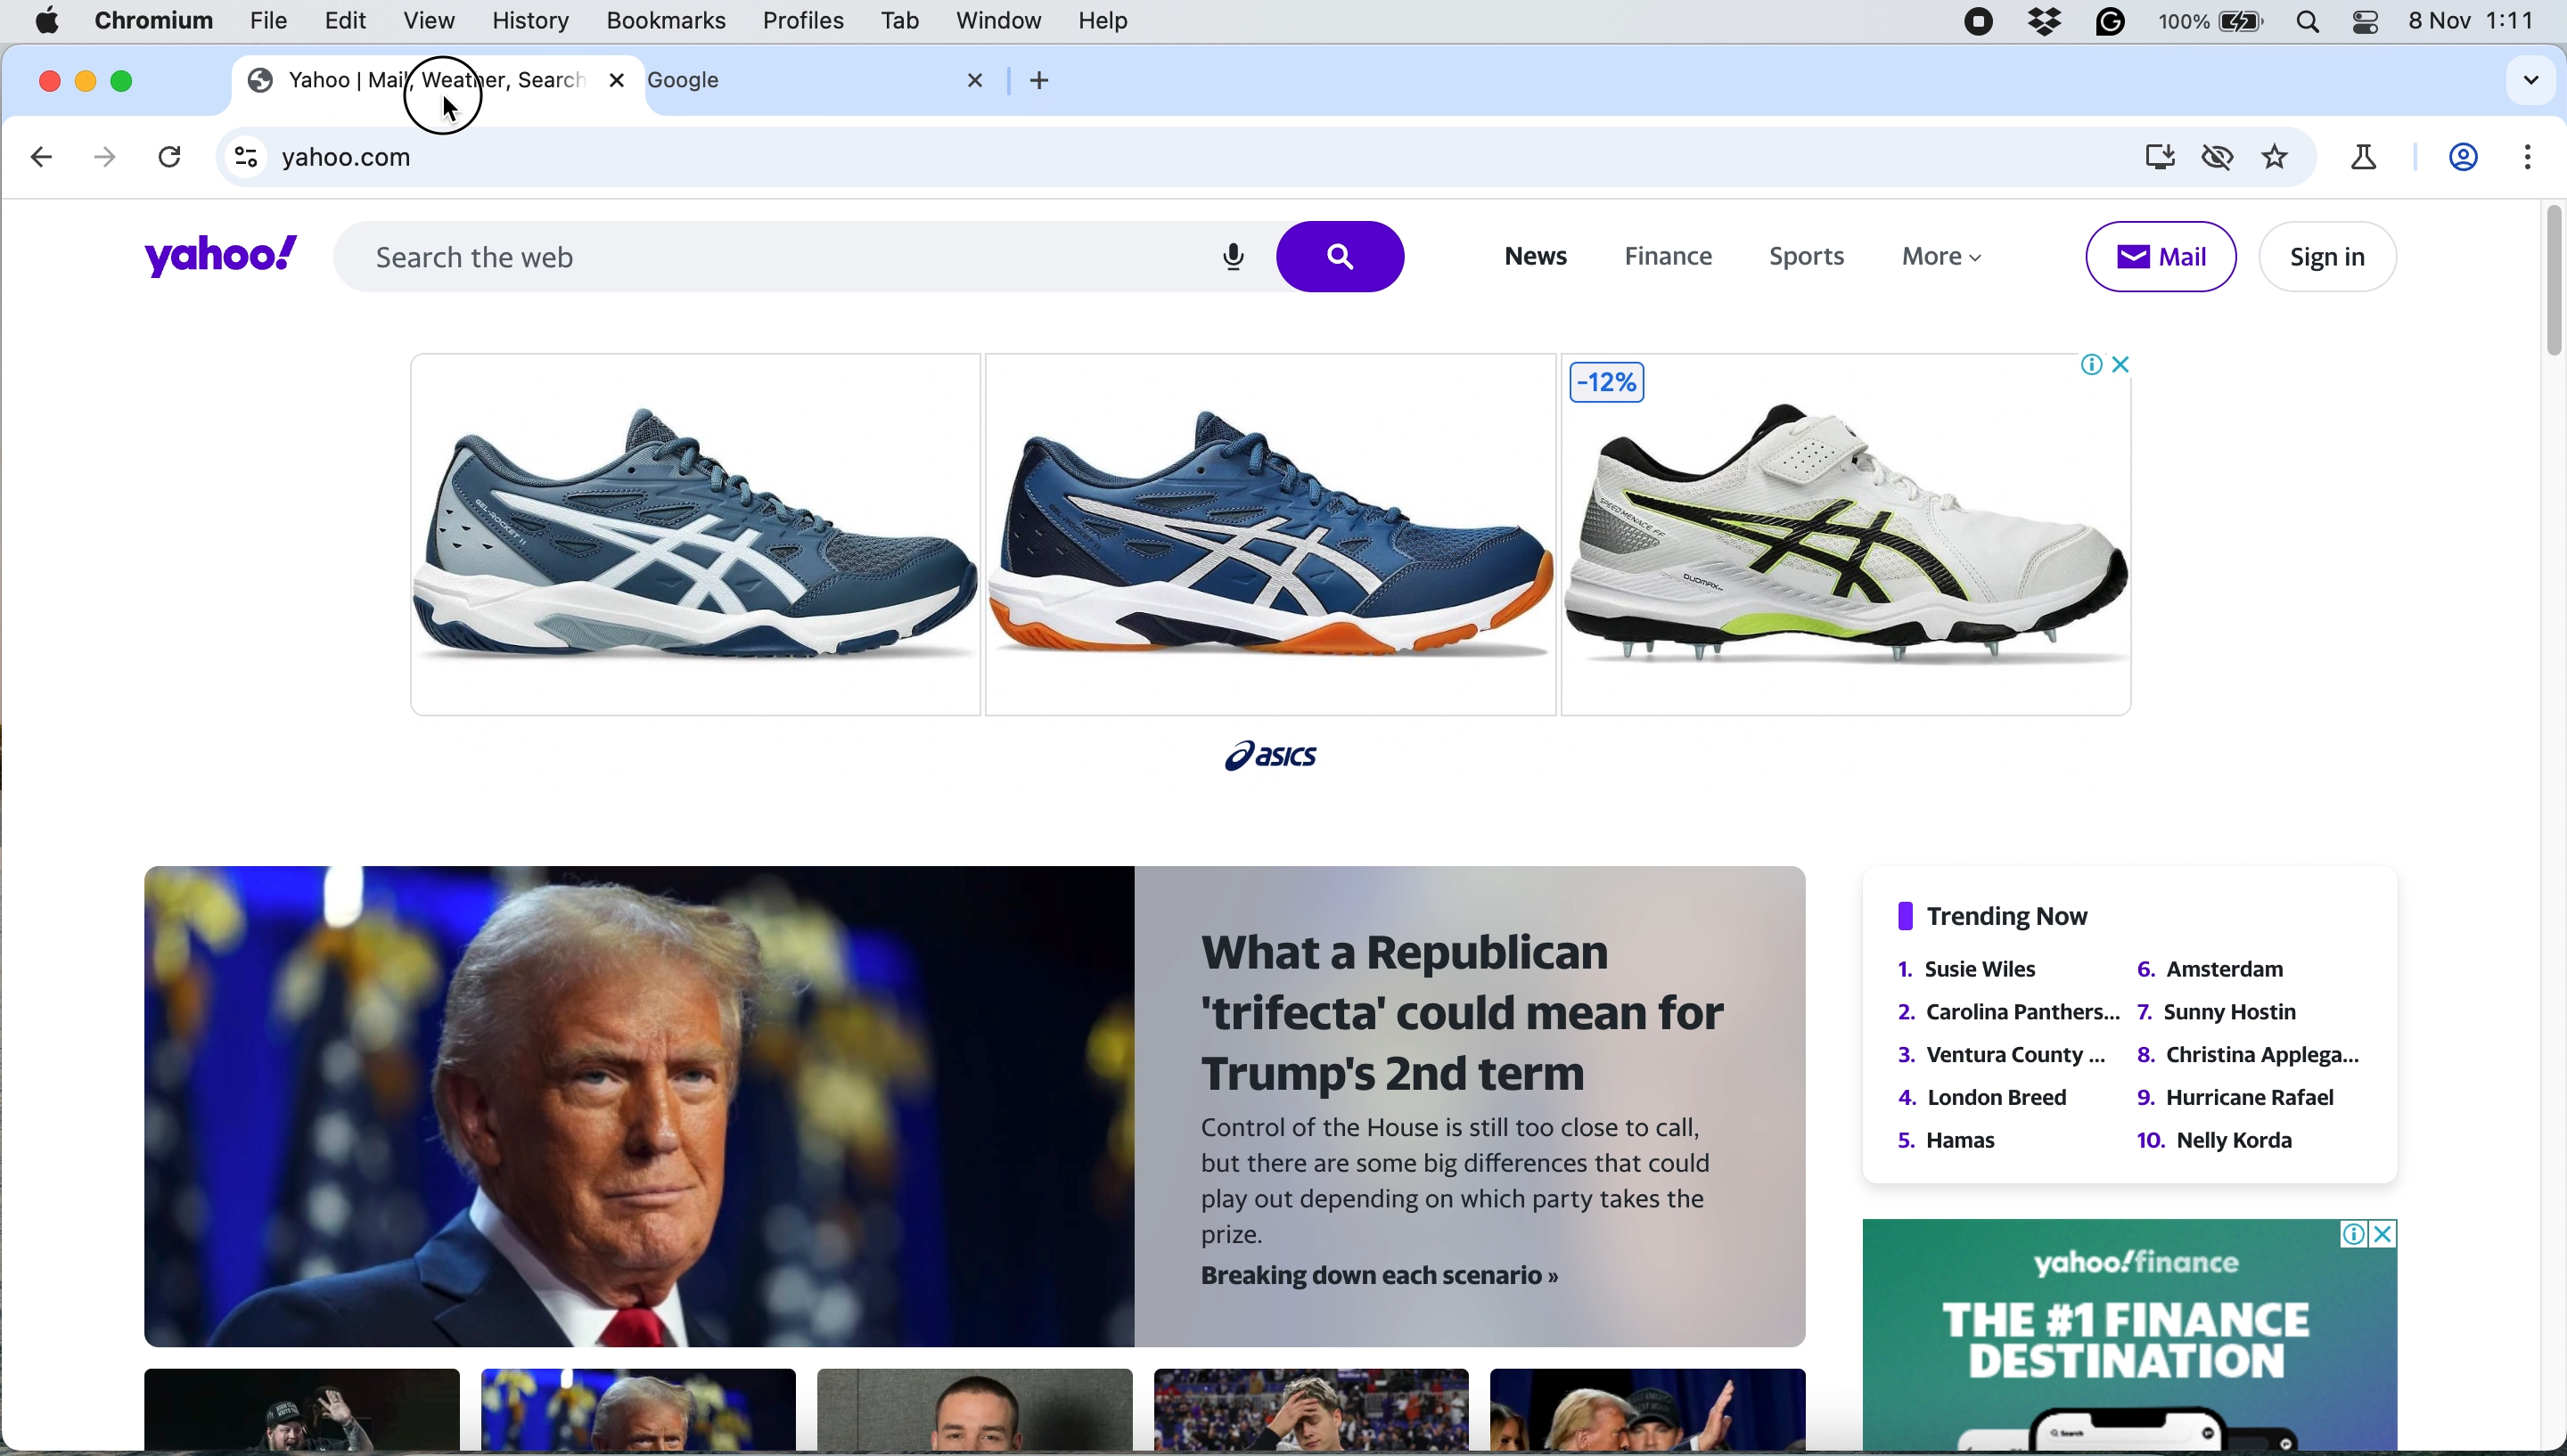 The image size is (2567, 1456). What do you see at coordinates (2310, 25) in the screenshot?
I see `spotlight search` at bounding box center [2310, 25].